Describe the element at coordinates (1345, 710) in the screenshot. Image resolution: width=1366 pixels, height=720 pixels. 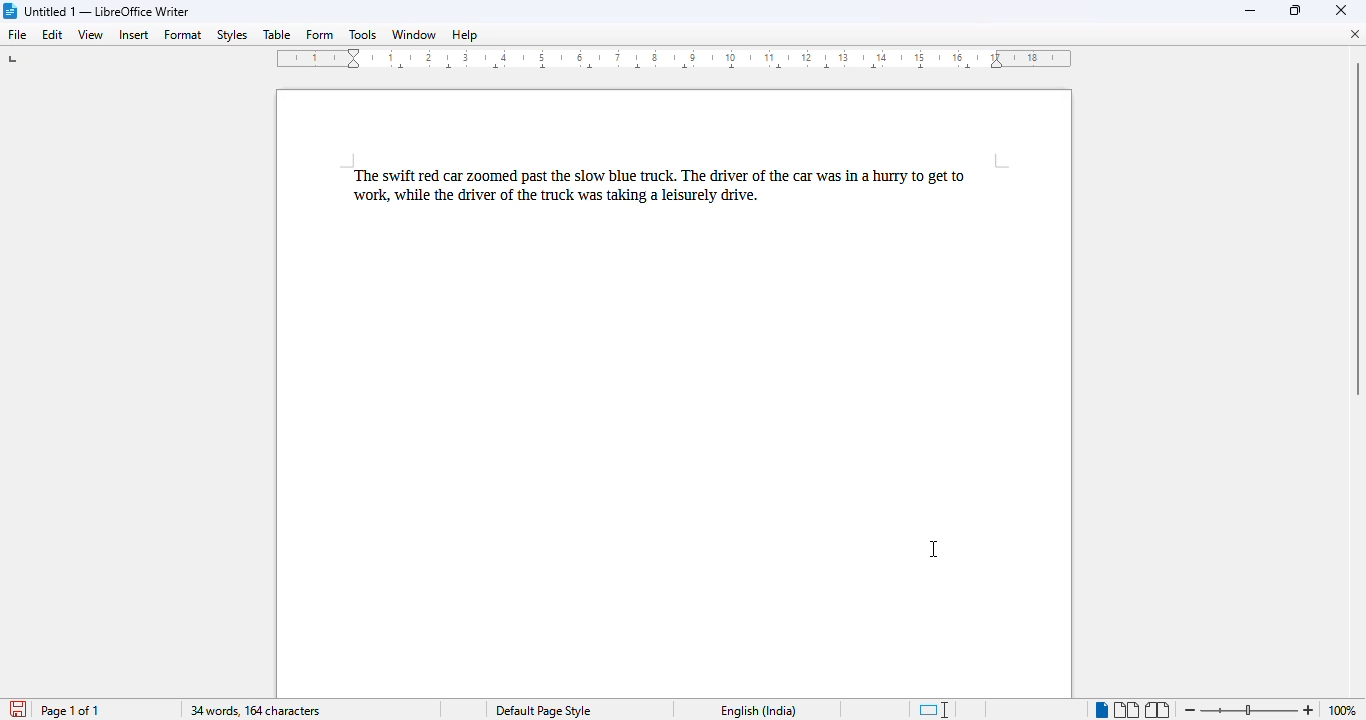
I see `100% (current zoom level)` at that location.